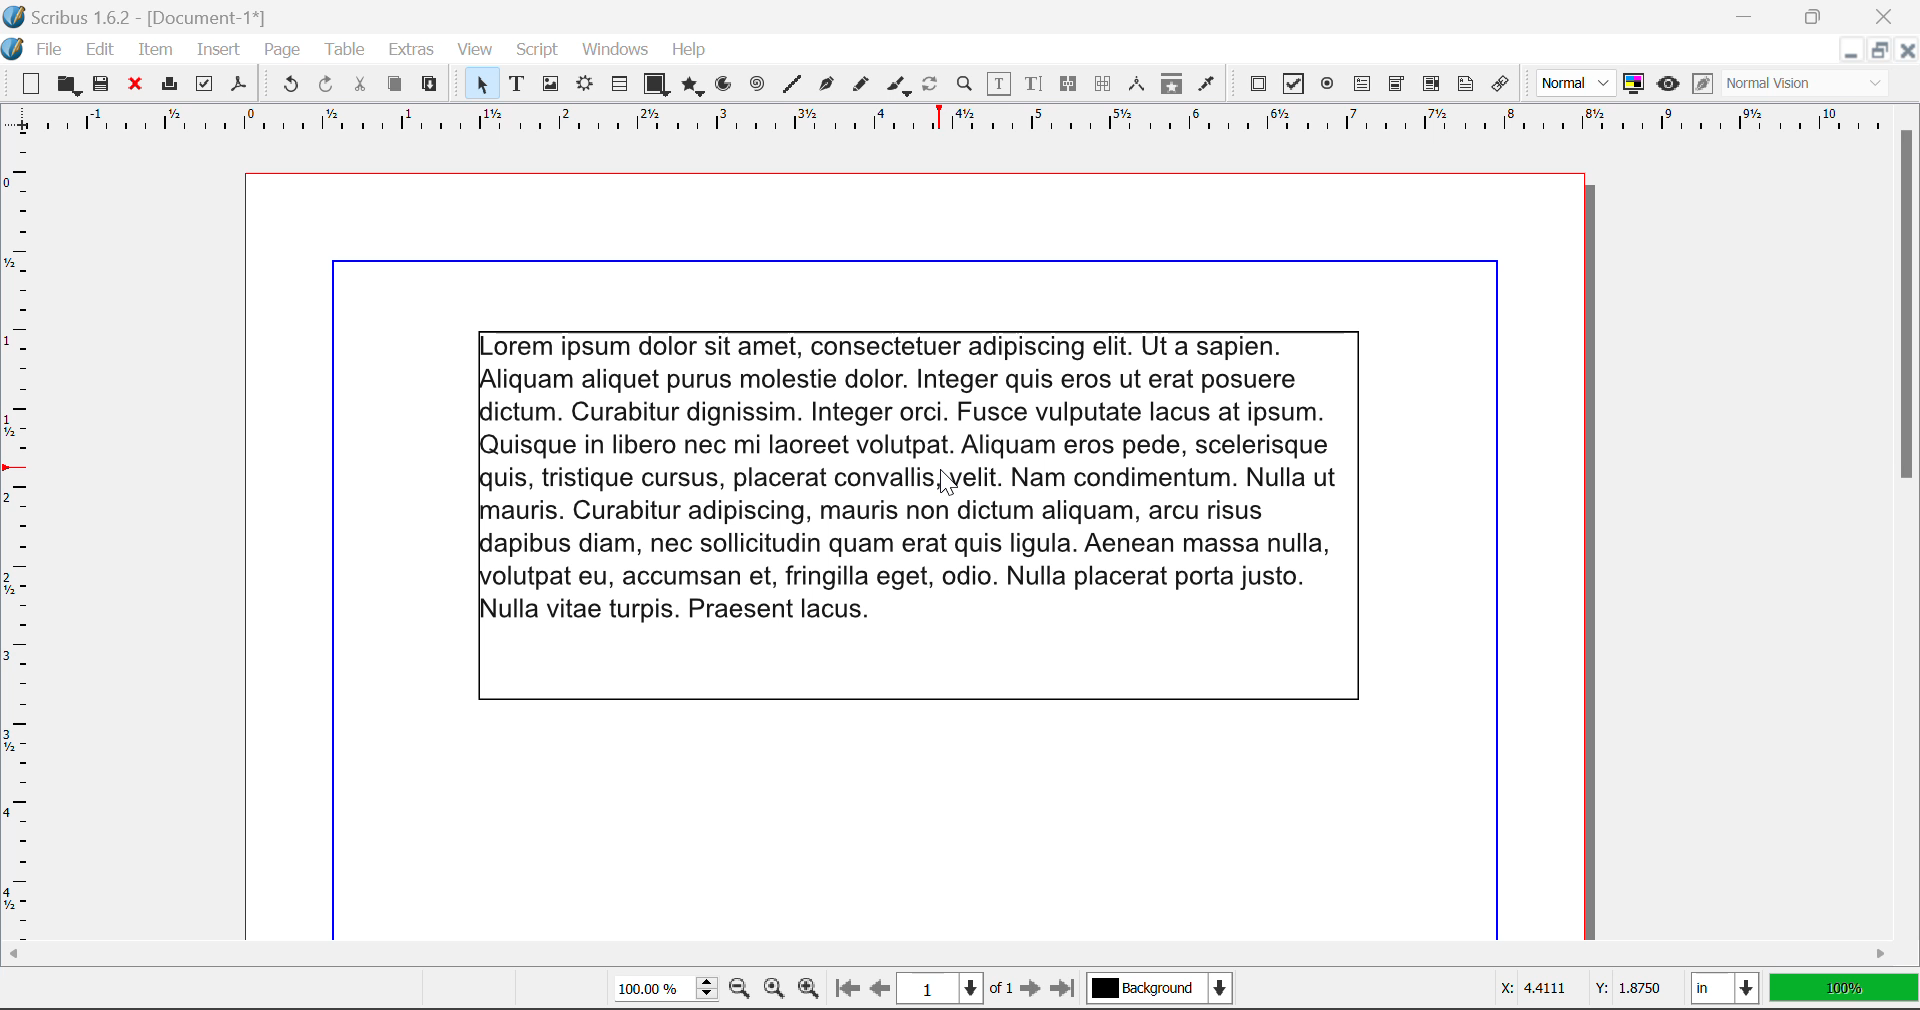  Describe the element at coordinates (900, 88) in the screenshot. I see `Calligraphic Line` at that location.